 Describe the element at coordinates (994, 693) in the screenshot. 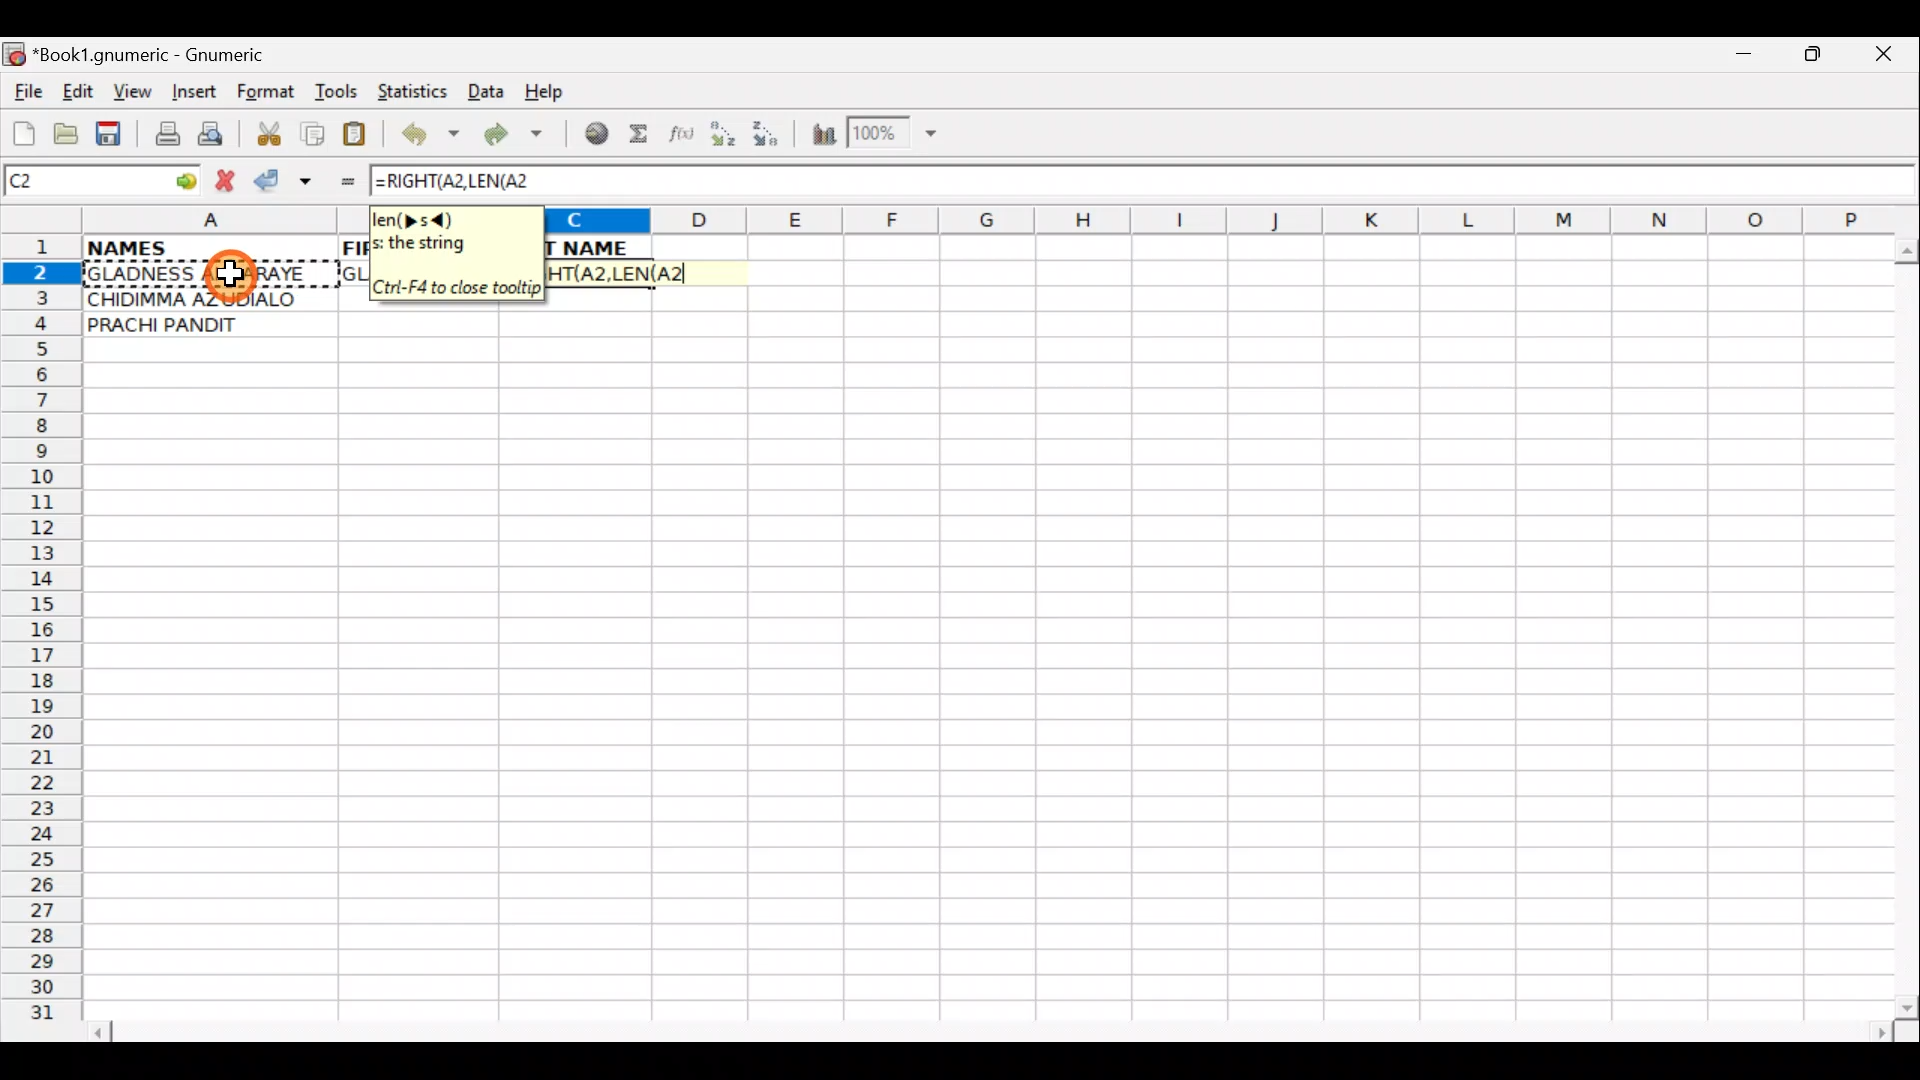

I see `Cells` at that location.